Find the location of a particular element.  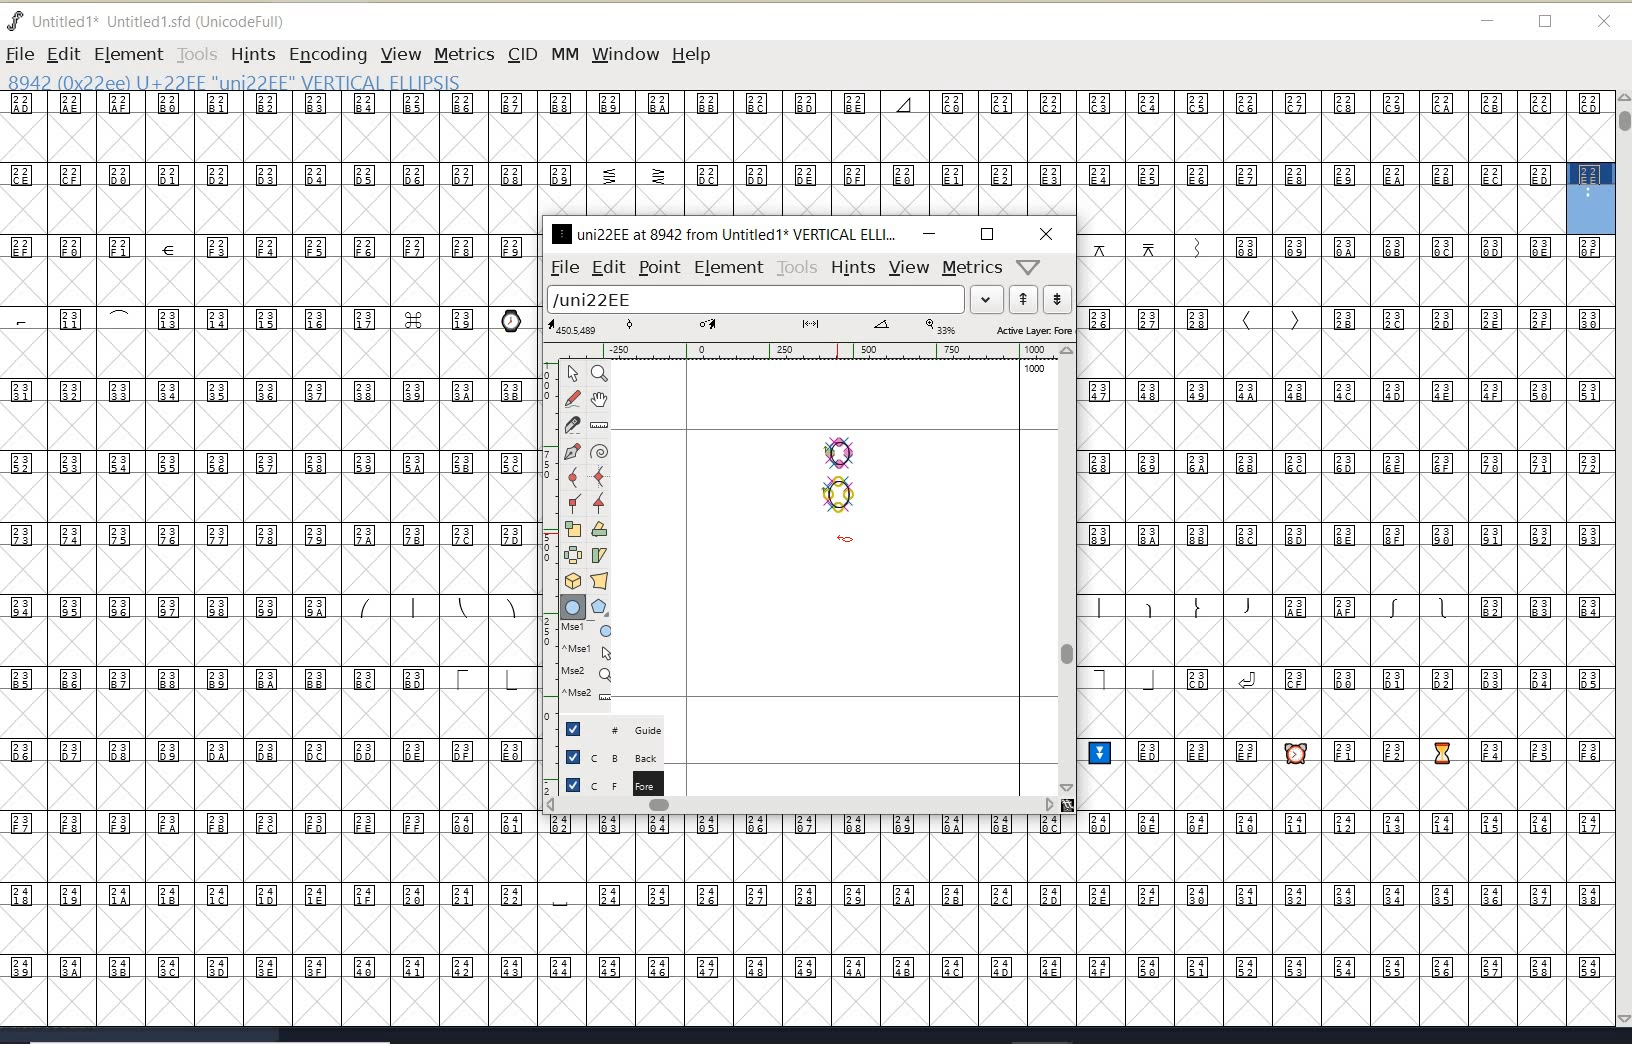

change whether spiro is active or not is located at coordinates (599, 454).